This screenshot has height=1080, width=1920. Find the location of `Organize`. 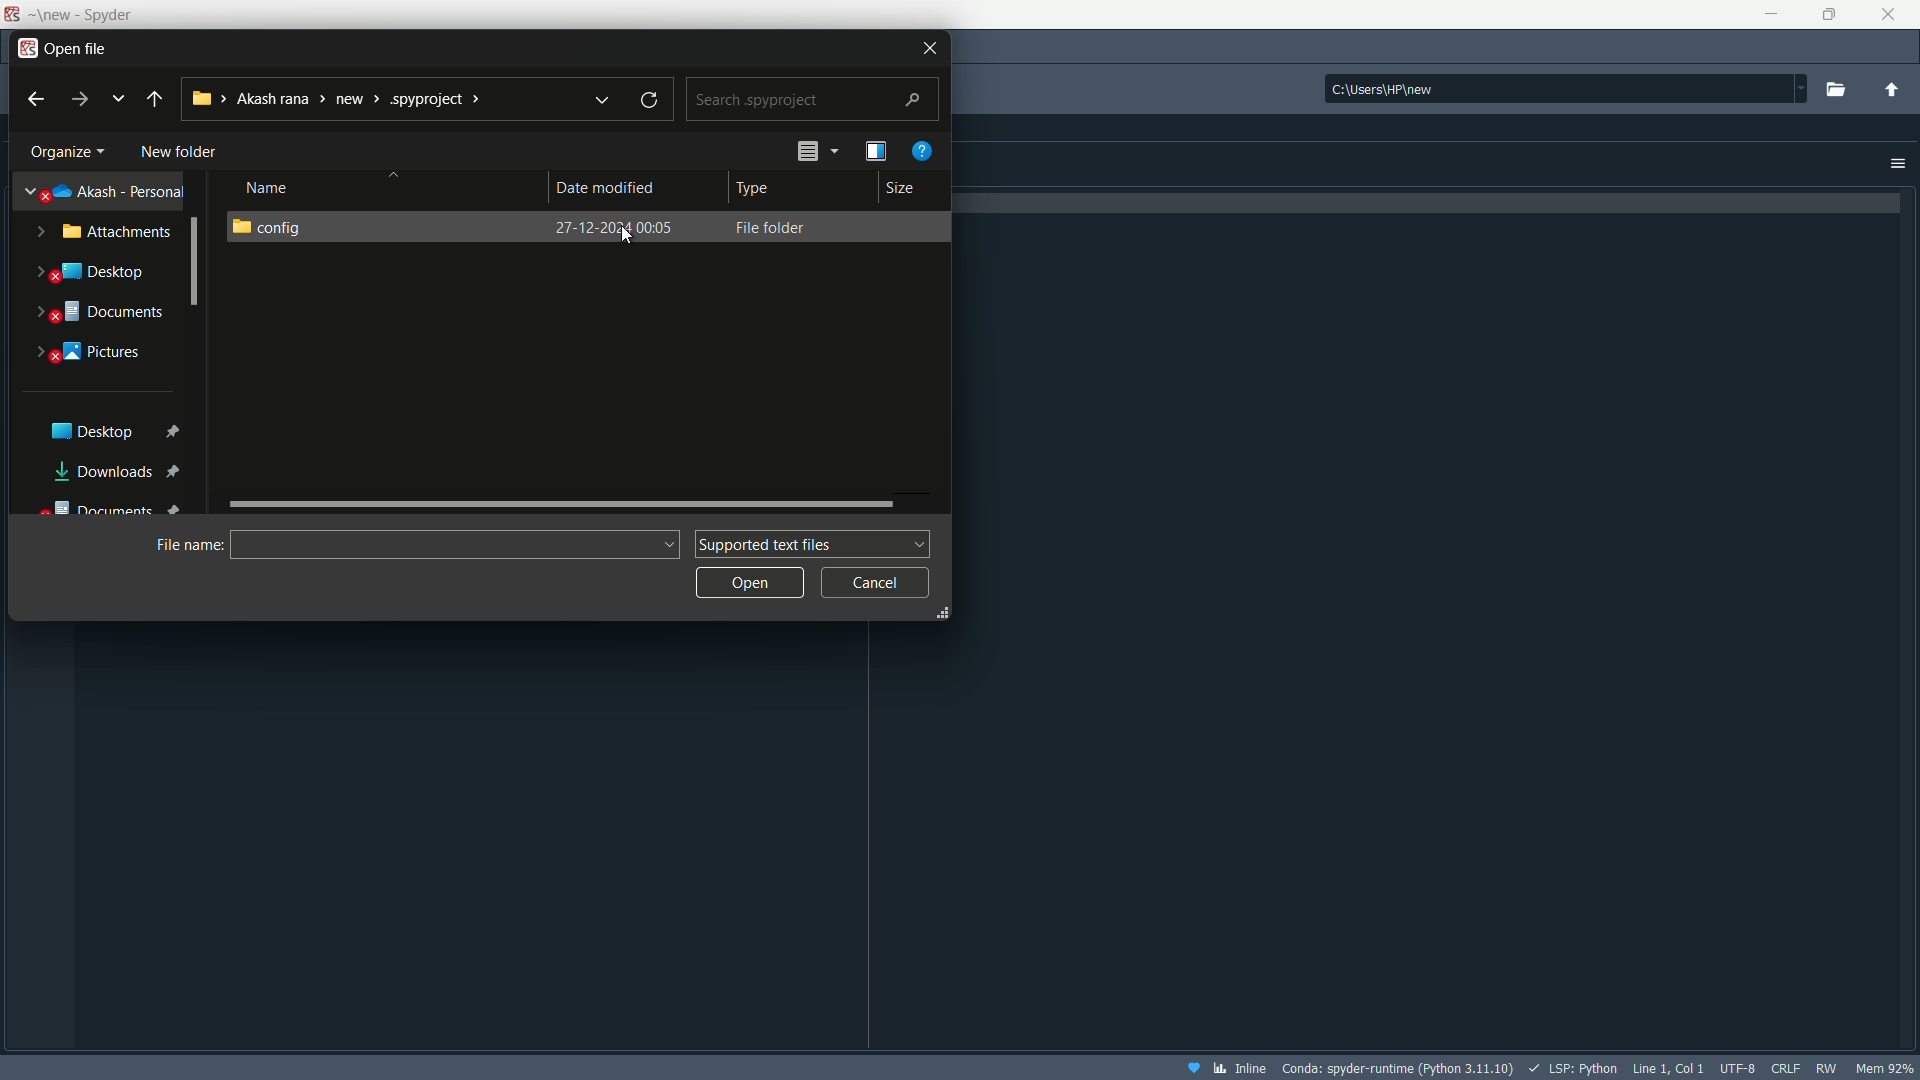

Organize is located at coordinates (68, 151).